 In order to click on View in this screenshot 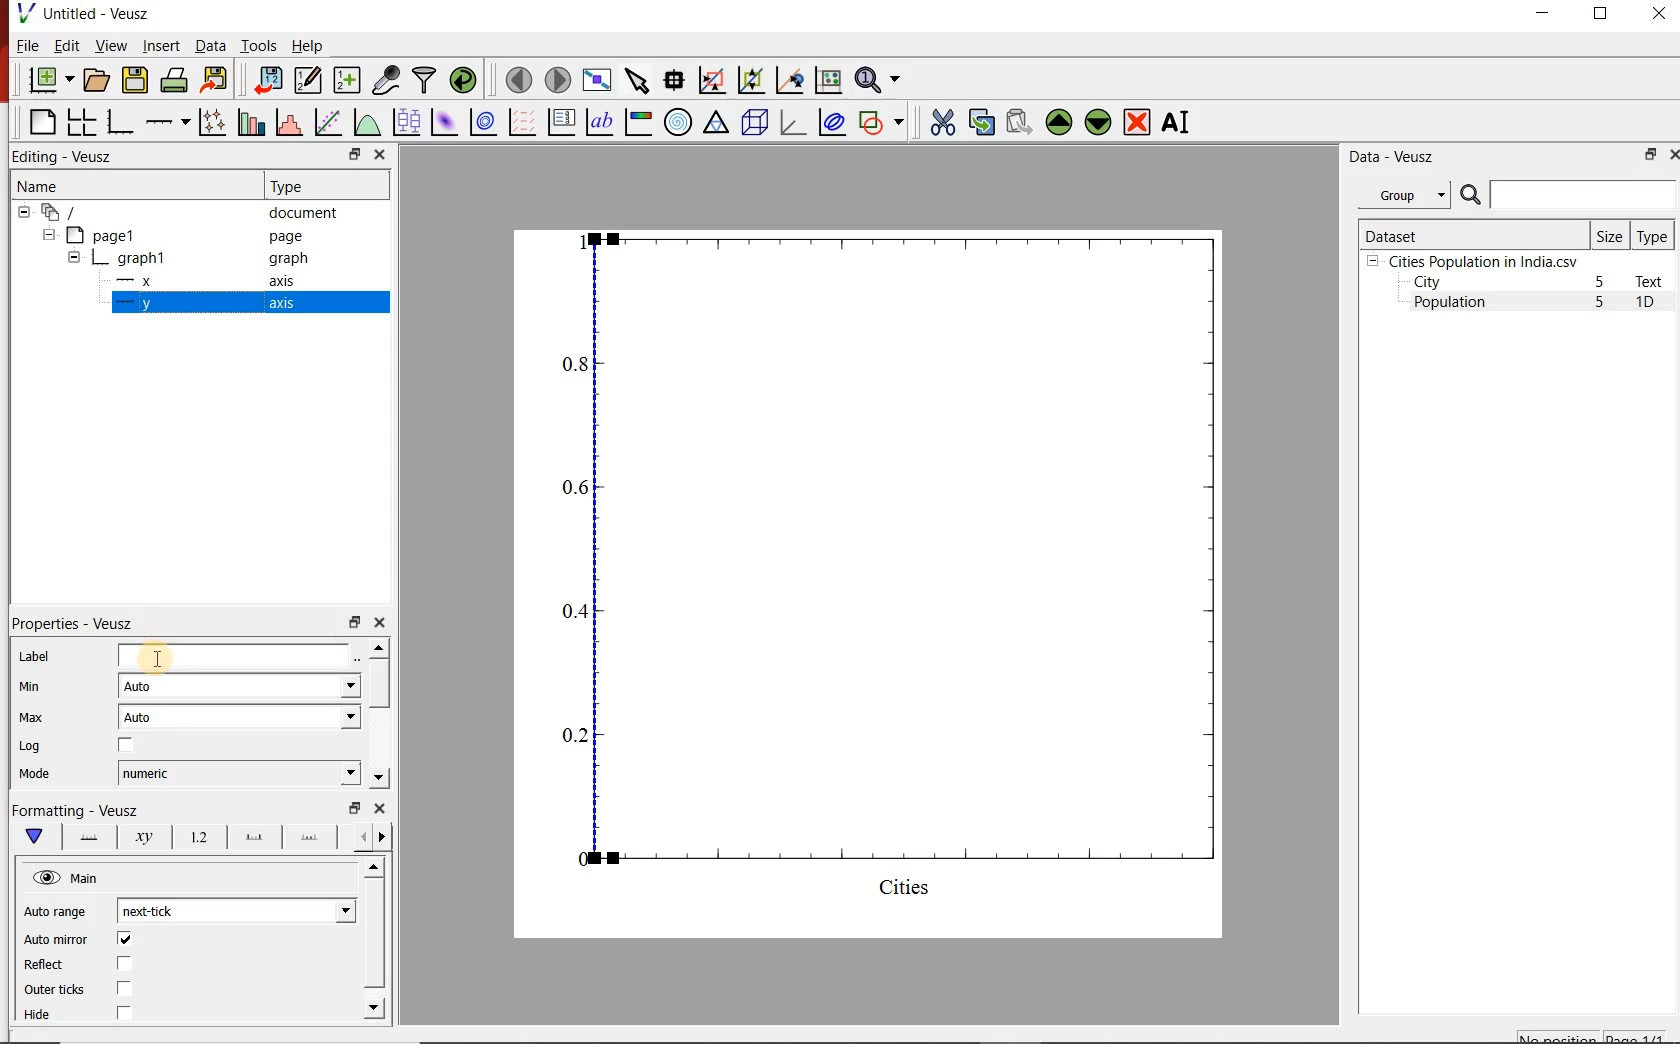, I will do `click(107, 44)`.